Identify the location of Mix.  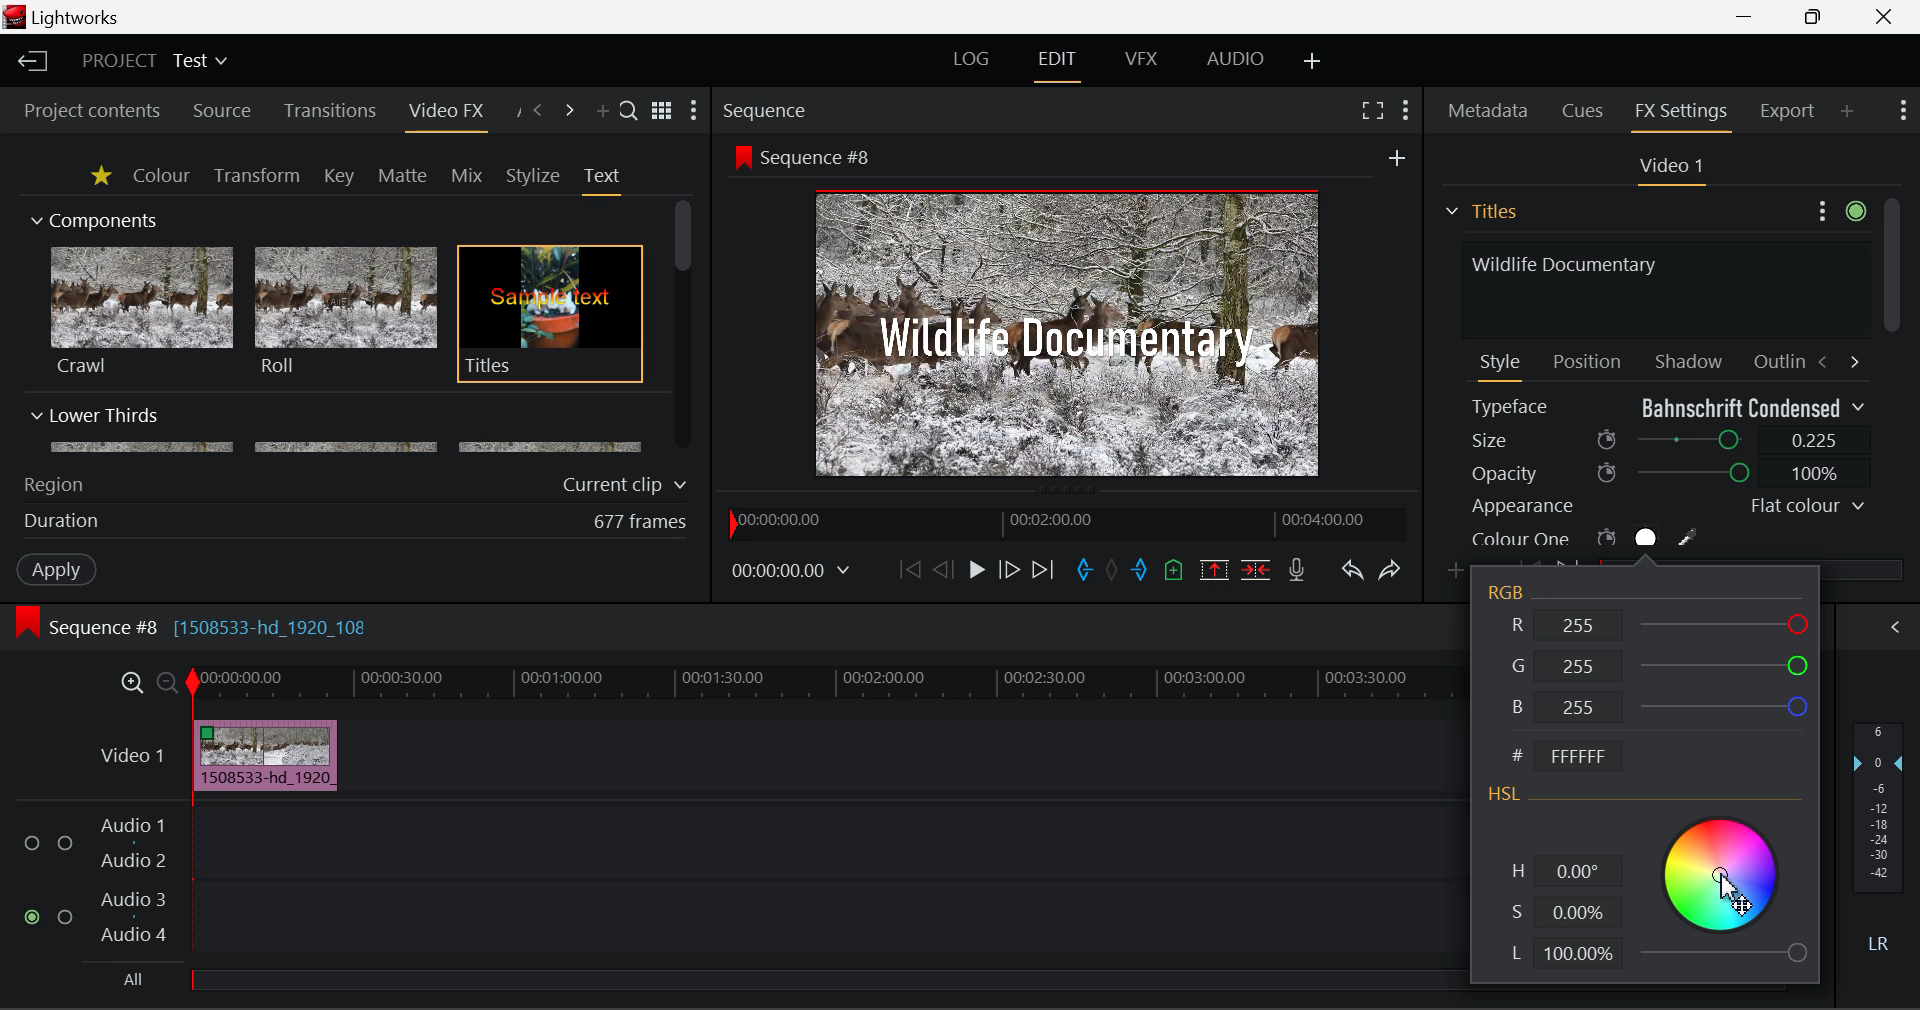
(466, 177).